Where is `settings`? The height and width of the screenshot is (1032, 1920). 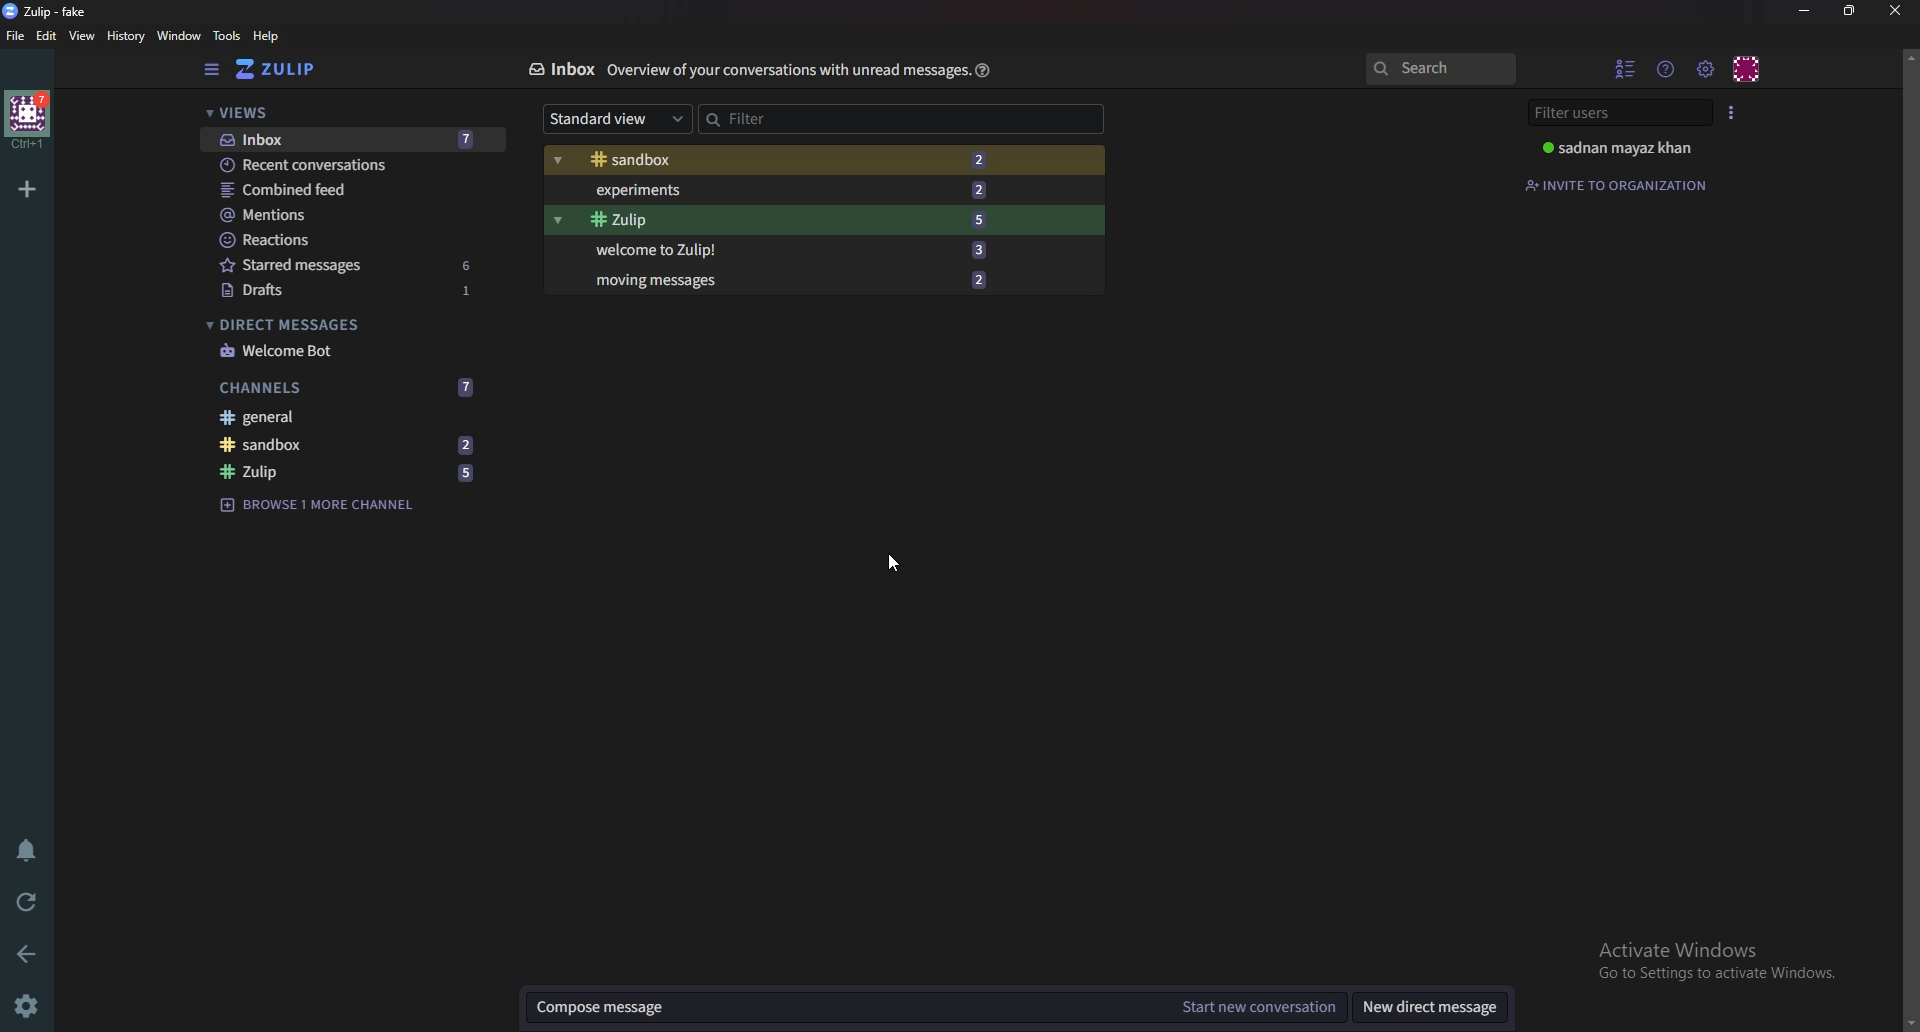
settings is located at coordinates (1707, 67).